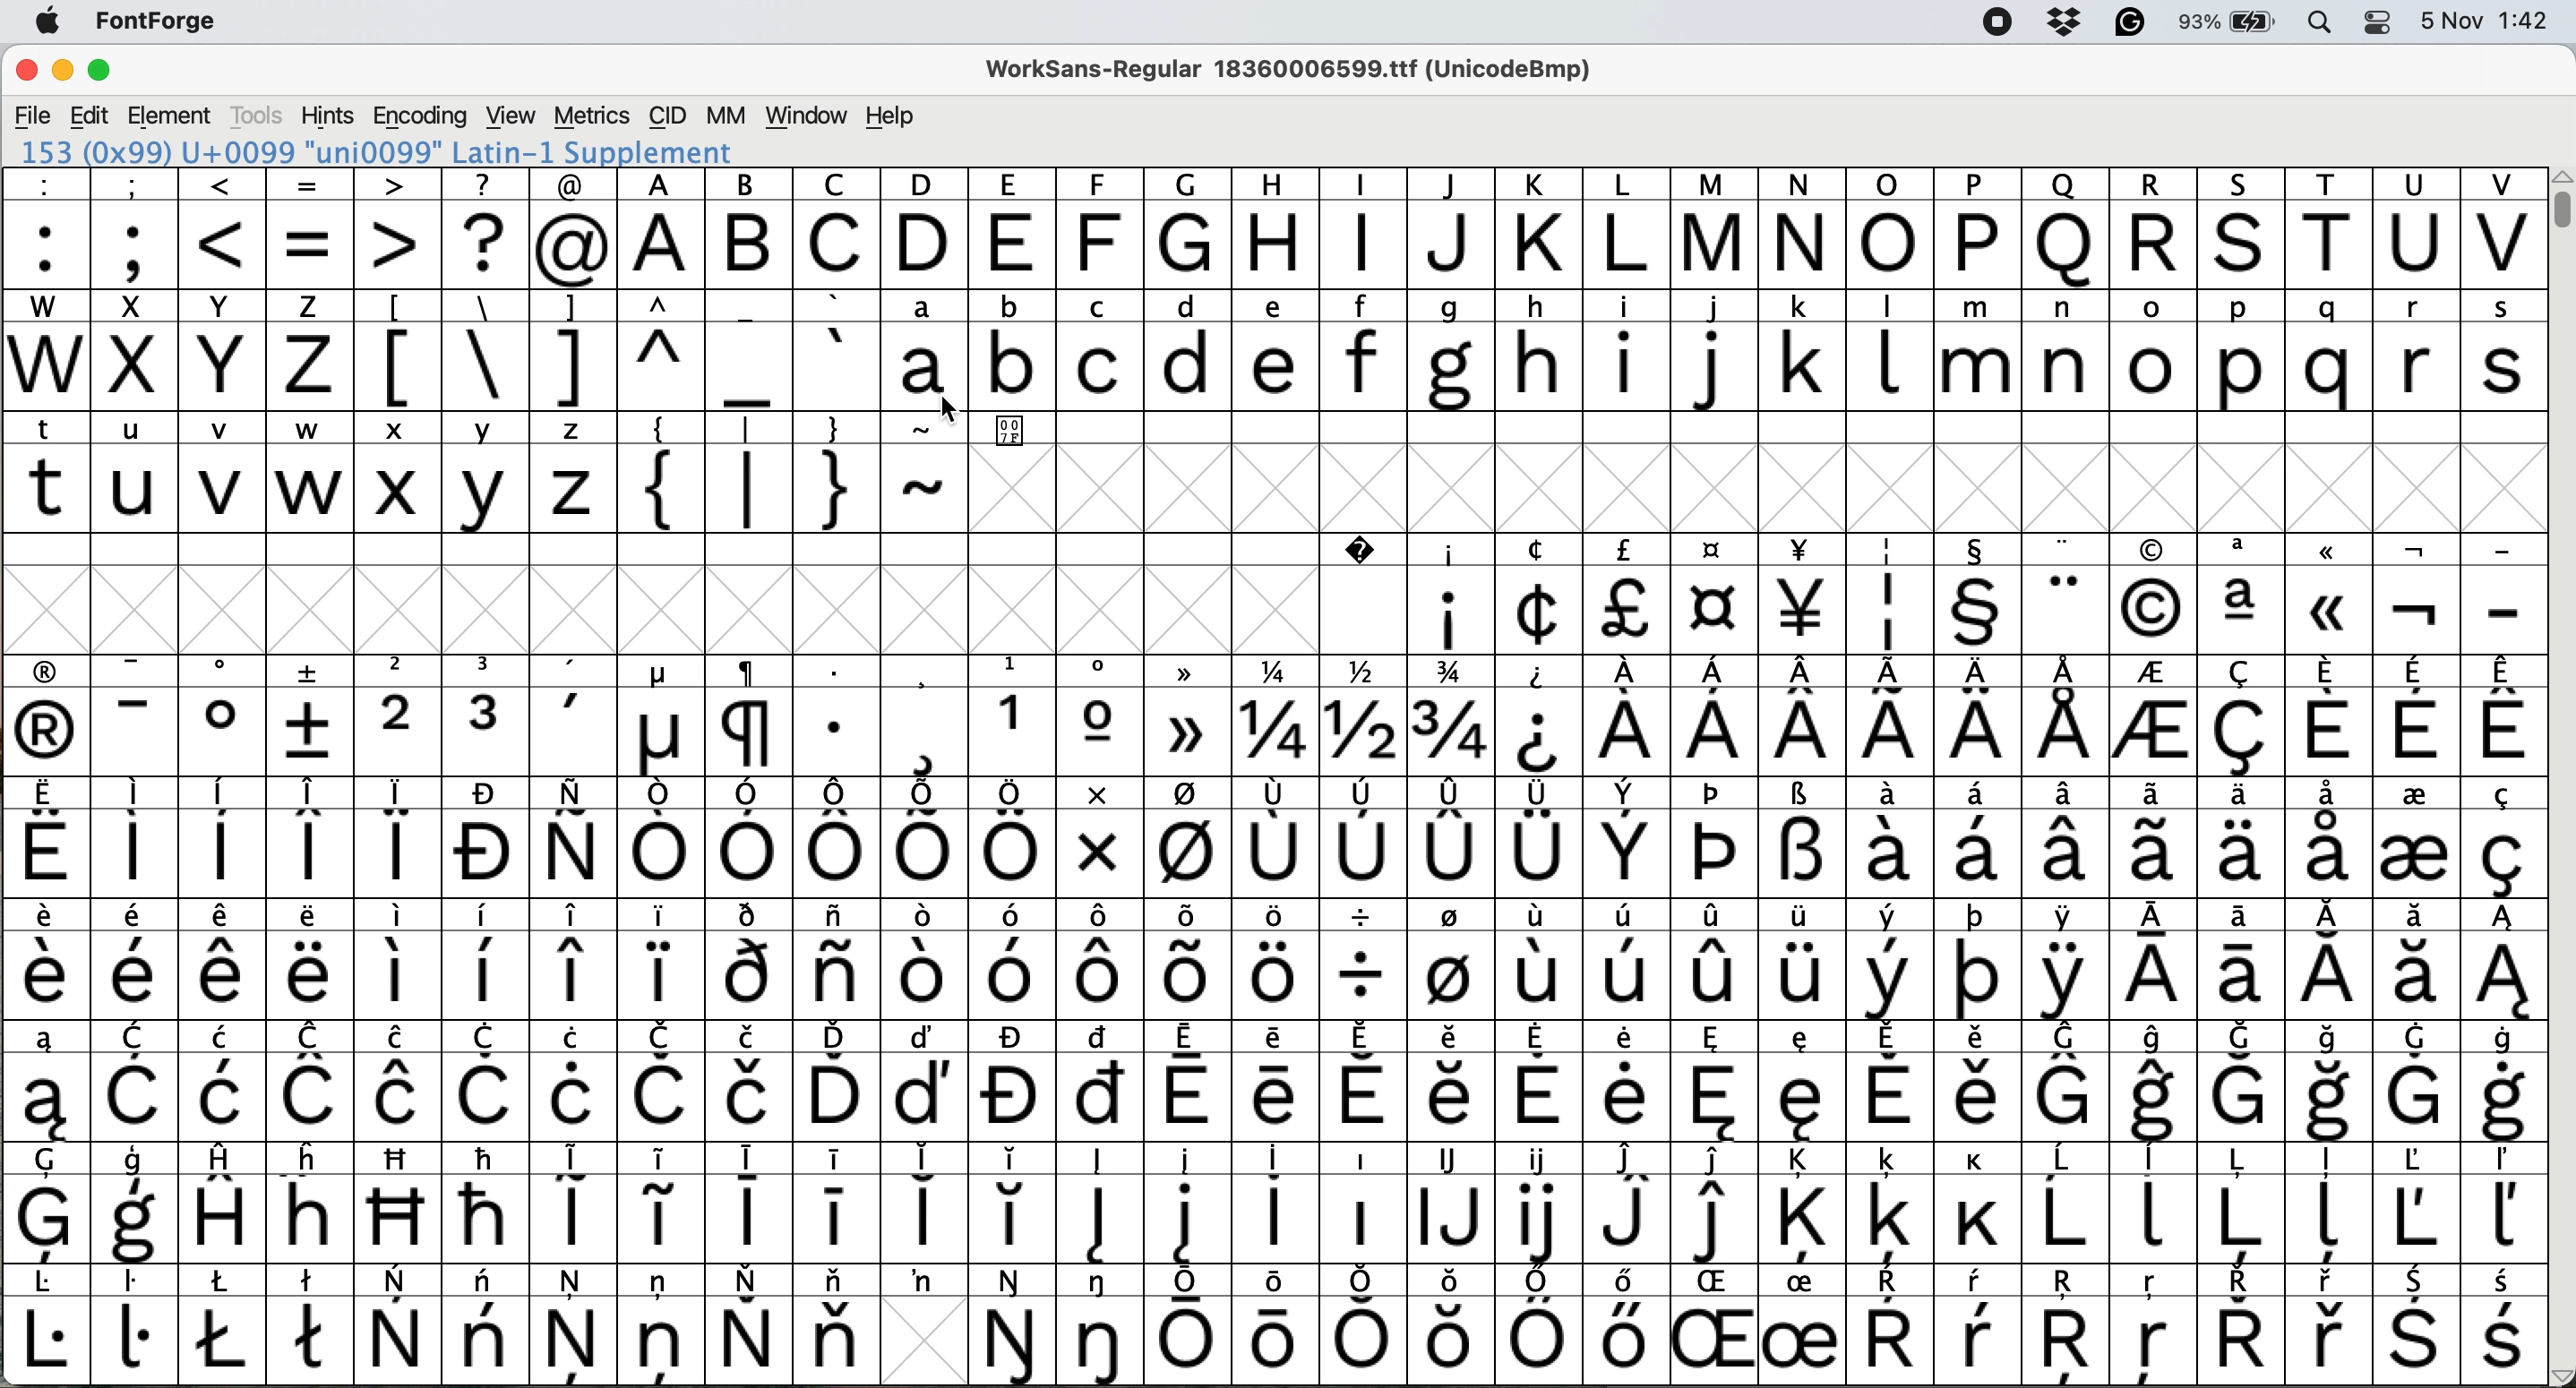  What do you see at coordinates (223, 837) in the screenshot?
I see `symbol` at bounding box center [223, 837].